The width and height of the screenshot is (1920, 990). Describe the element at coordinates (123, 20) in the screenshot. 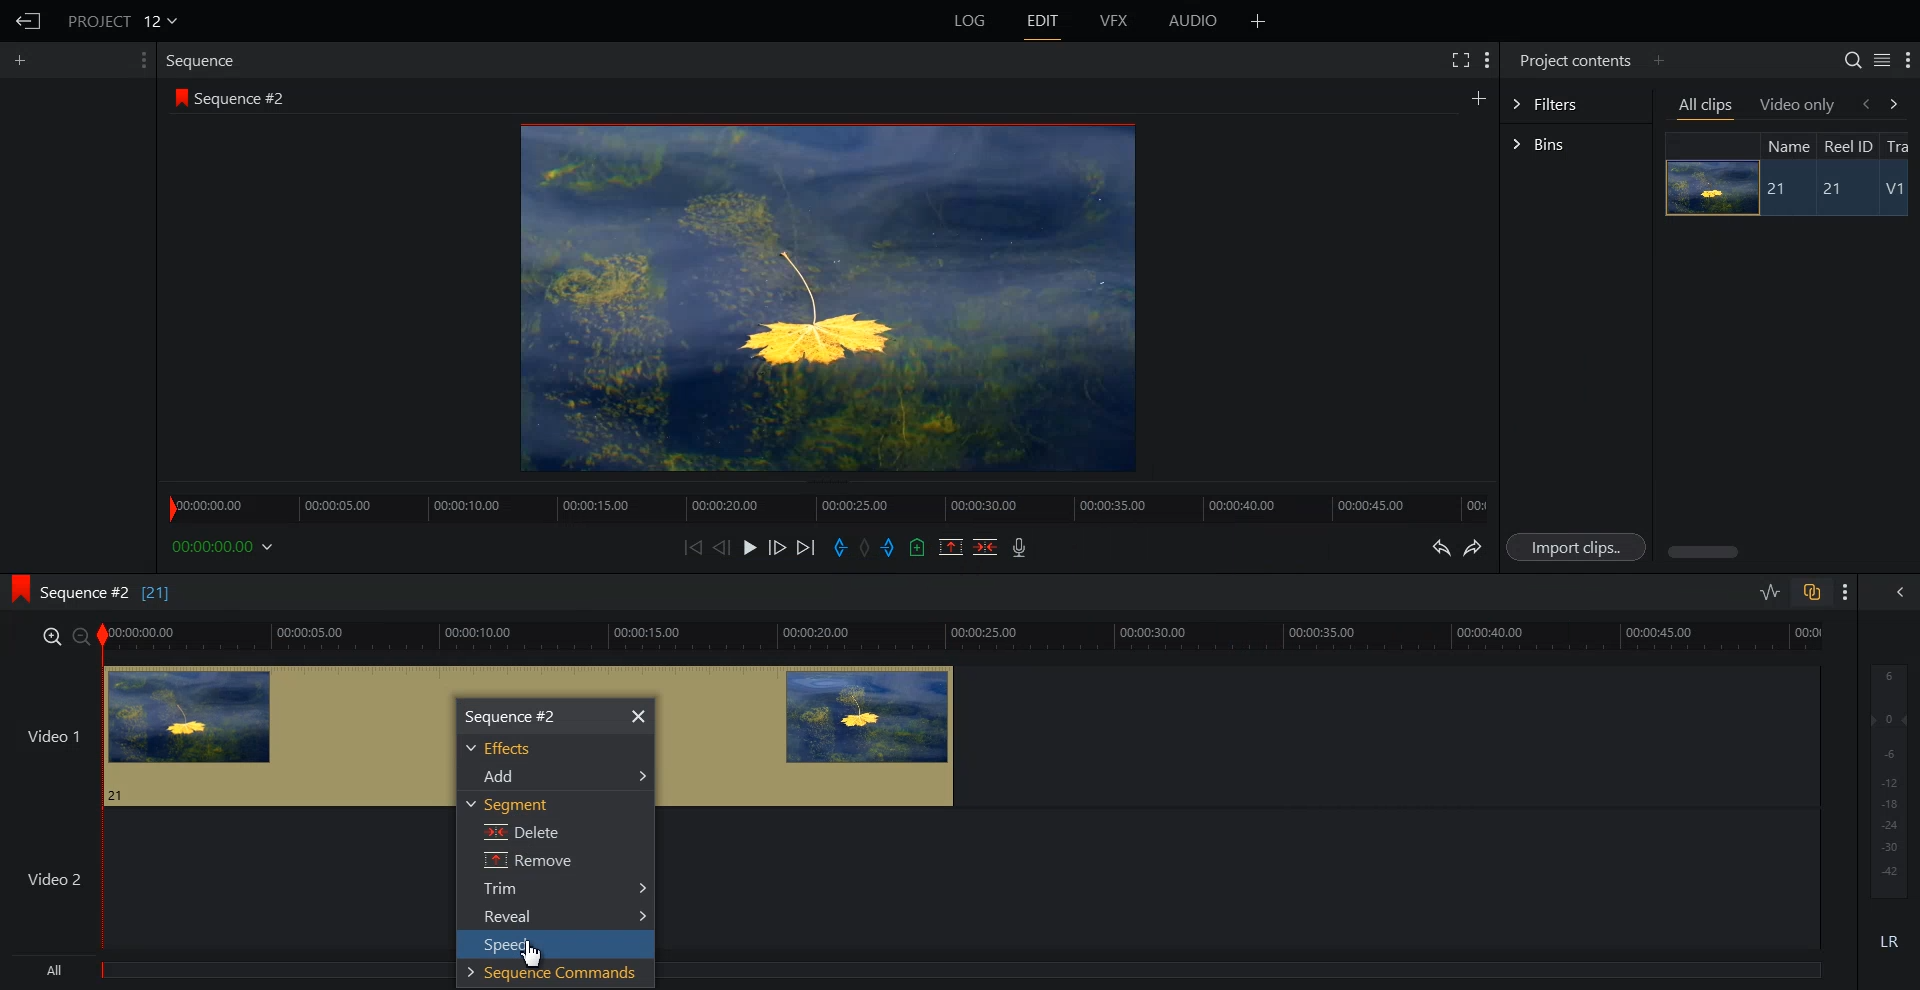

I see `PROJECT 12` at that location.